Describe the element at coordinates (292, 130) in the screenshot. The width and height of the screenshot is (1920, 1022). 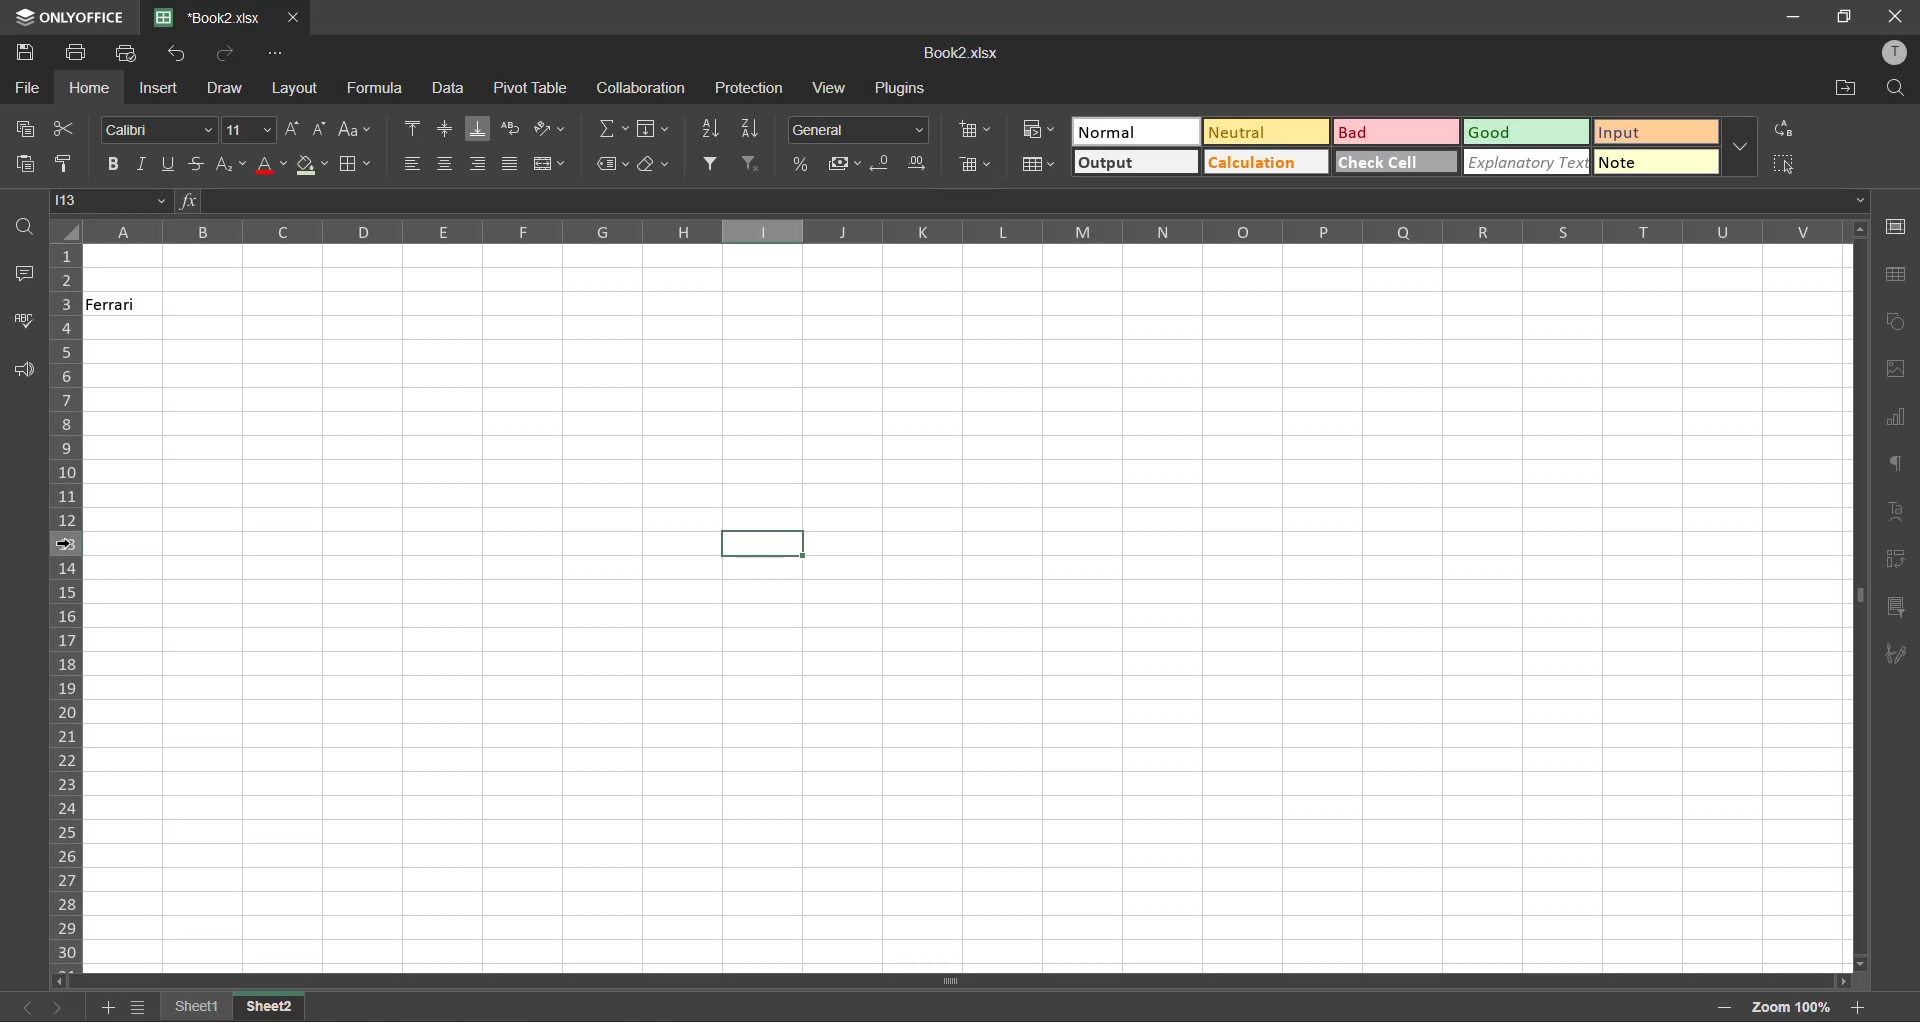
I see `increment size` at that location.